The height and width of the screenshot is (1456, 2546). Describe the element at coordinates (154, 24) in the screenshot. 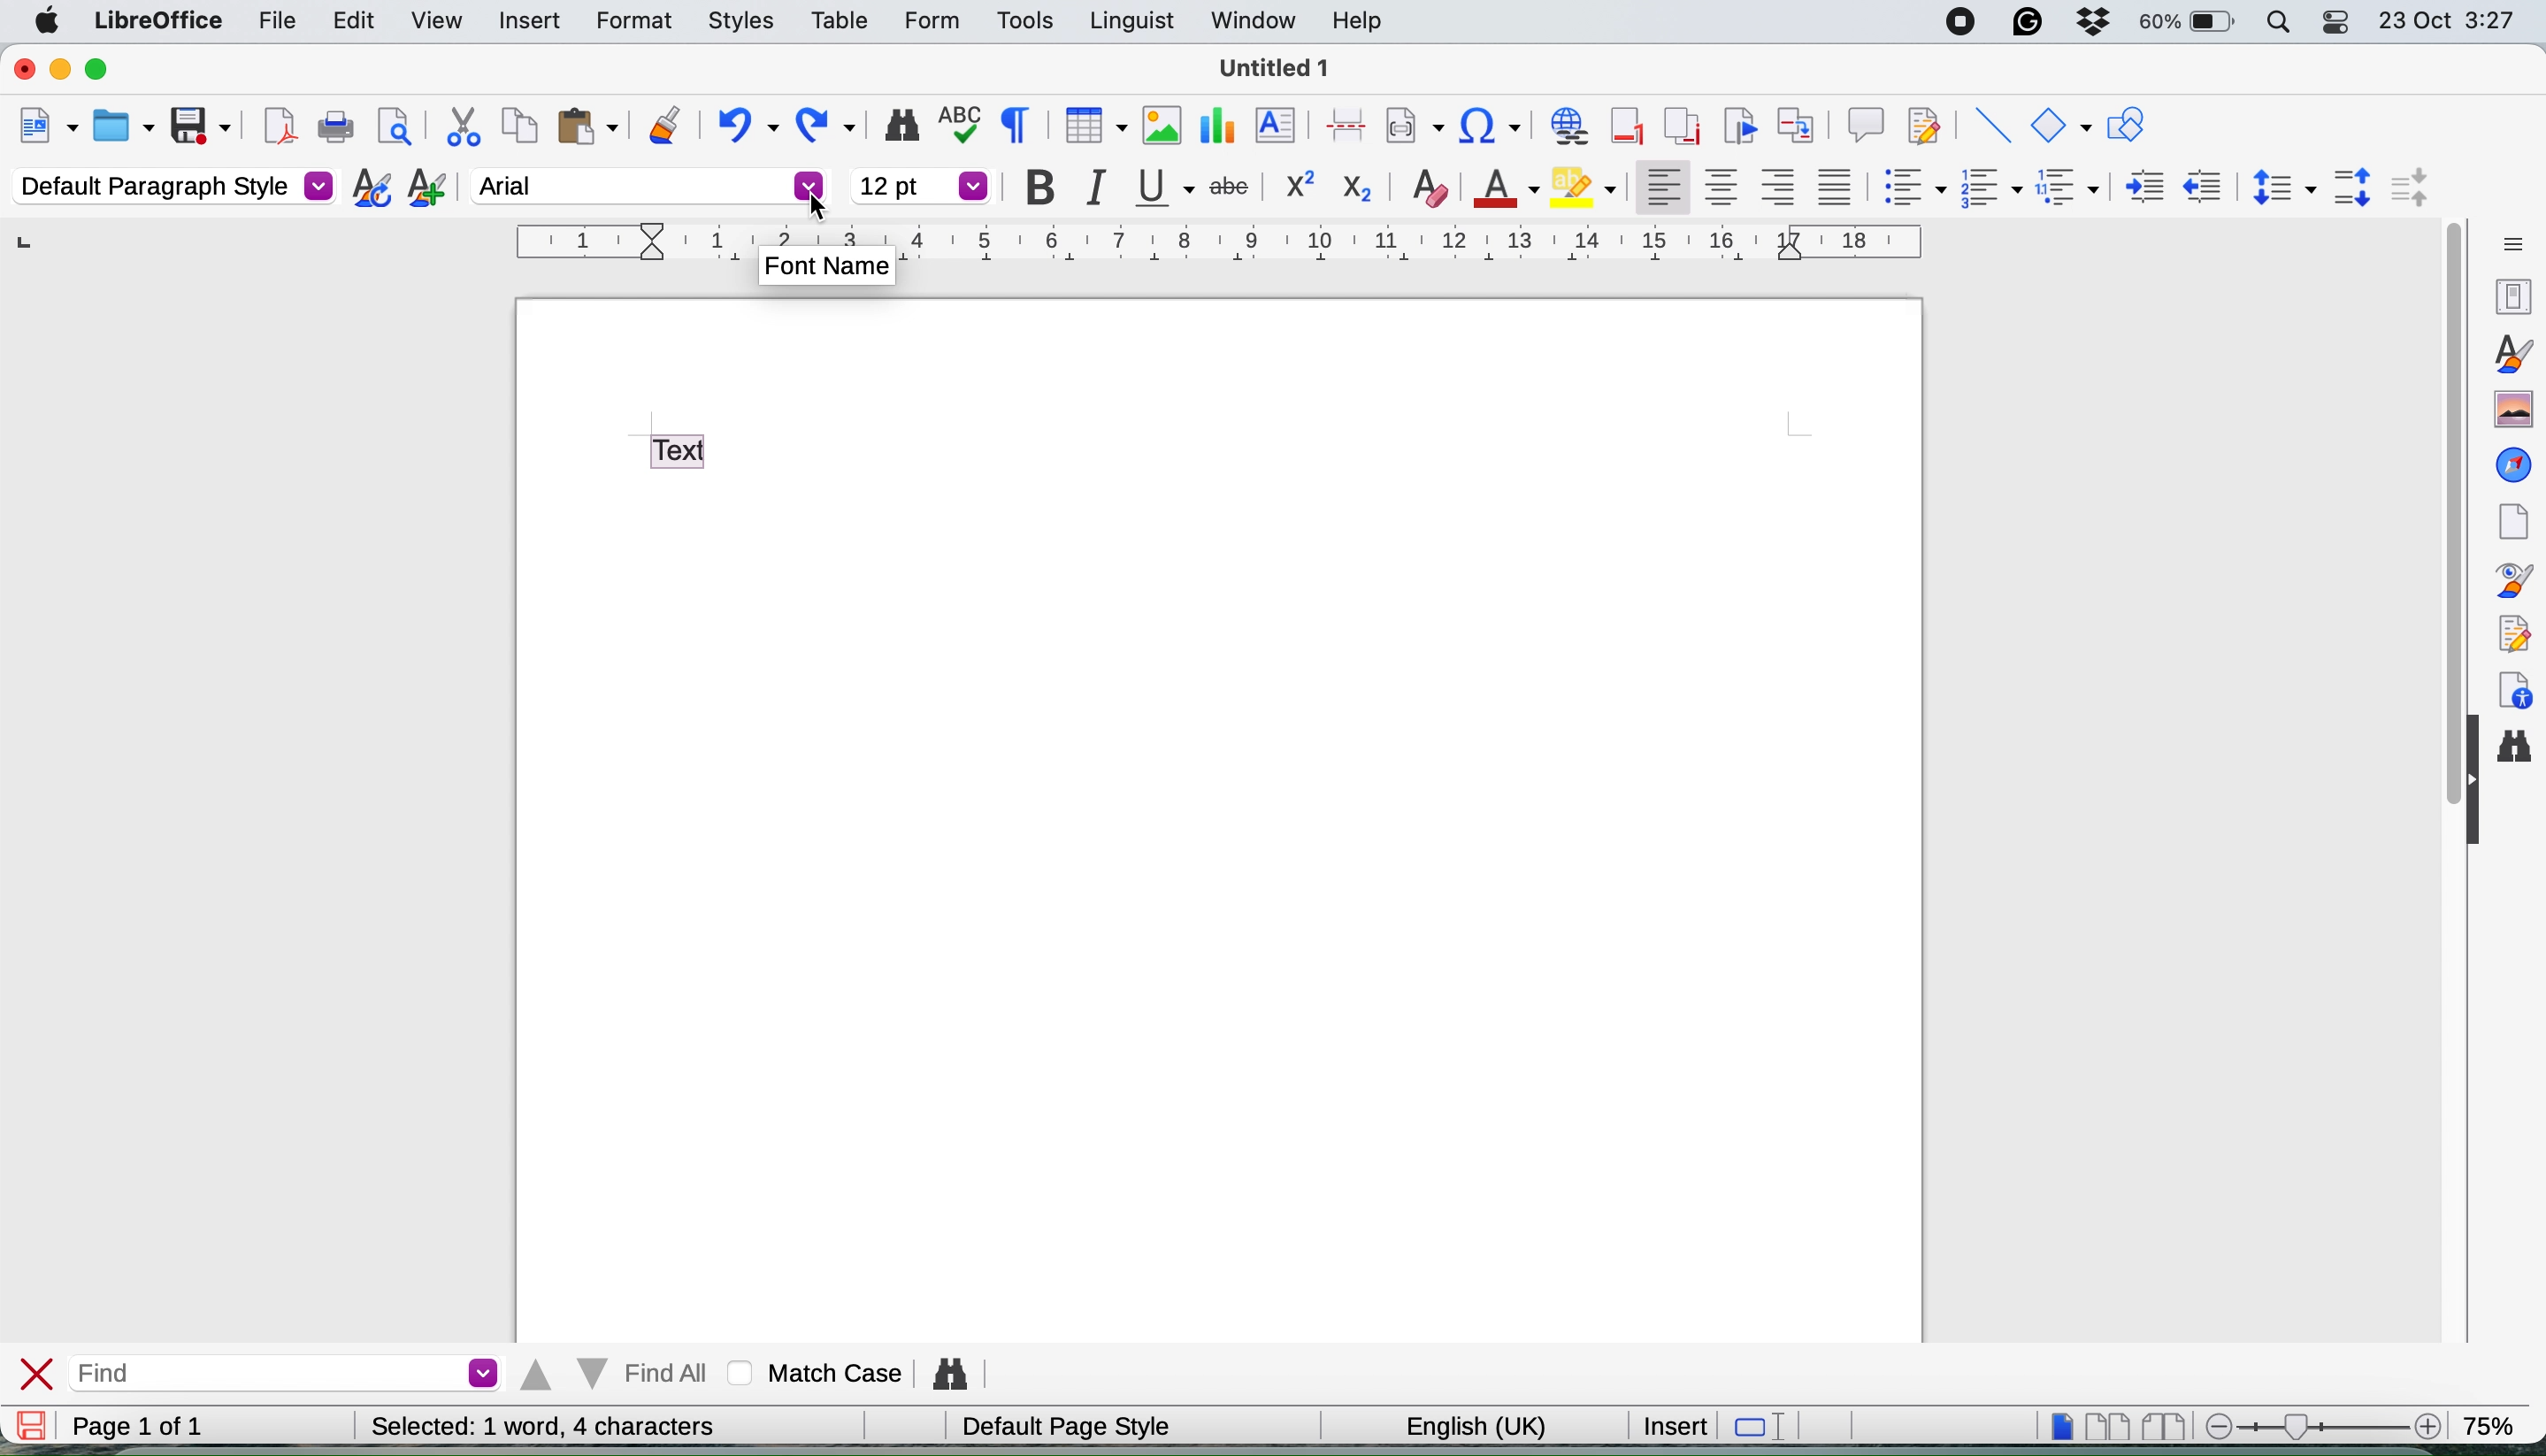

I see `libreoffice` at that location.